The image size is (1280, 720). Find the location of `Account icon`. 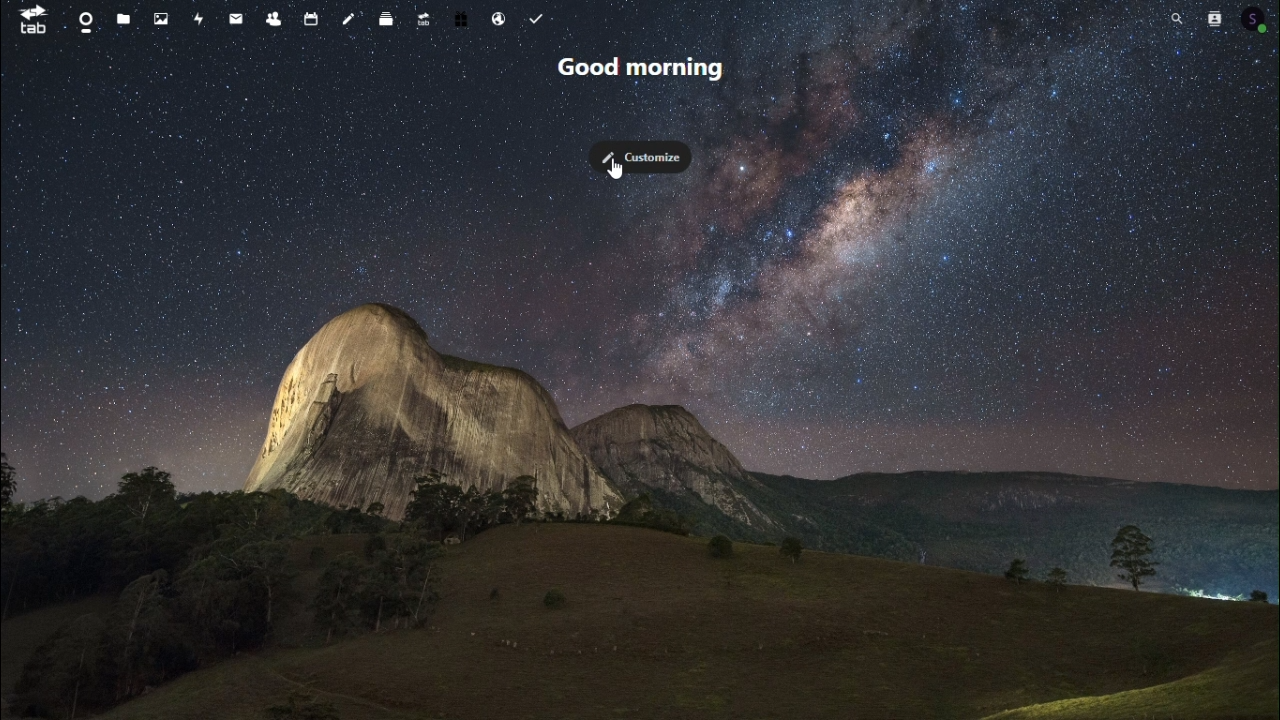

Account icon is located at coordinates (1255, 17).